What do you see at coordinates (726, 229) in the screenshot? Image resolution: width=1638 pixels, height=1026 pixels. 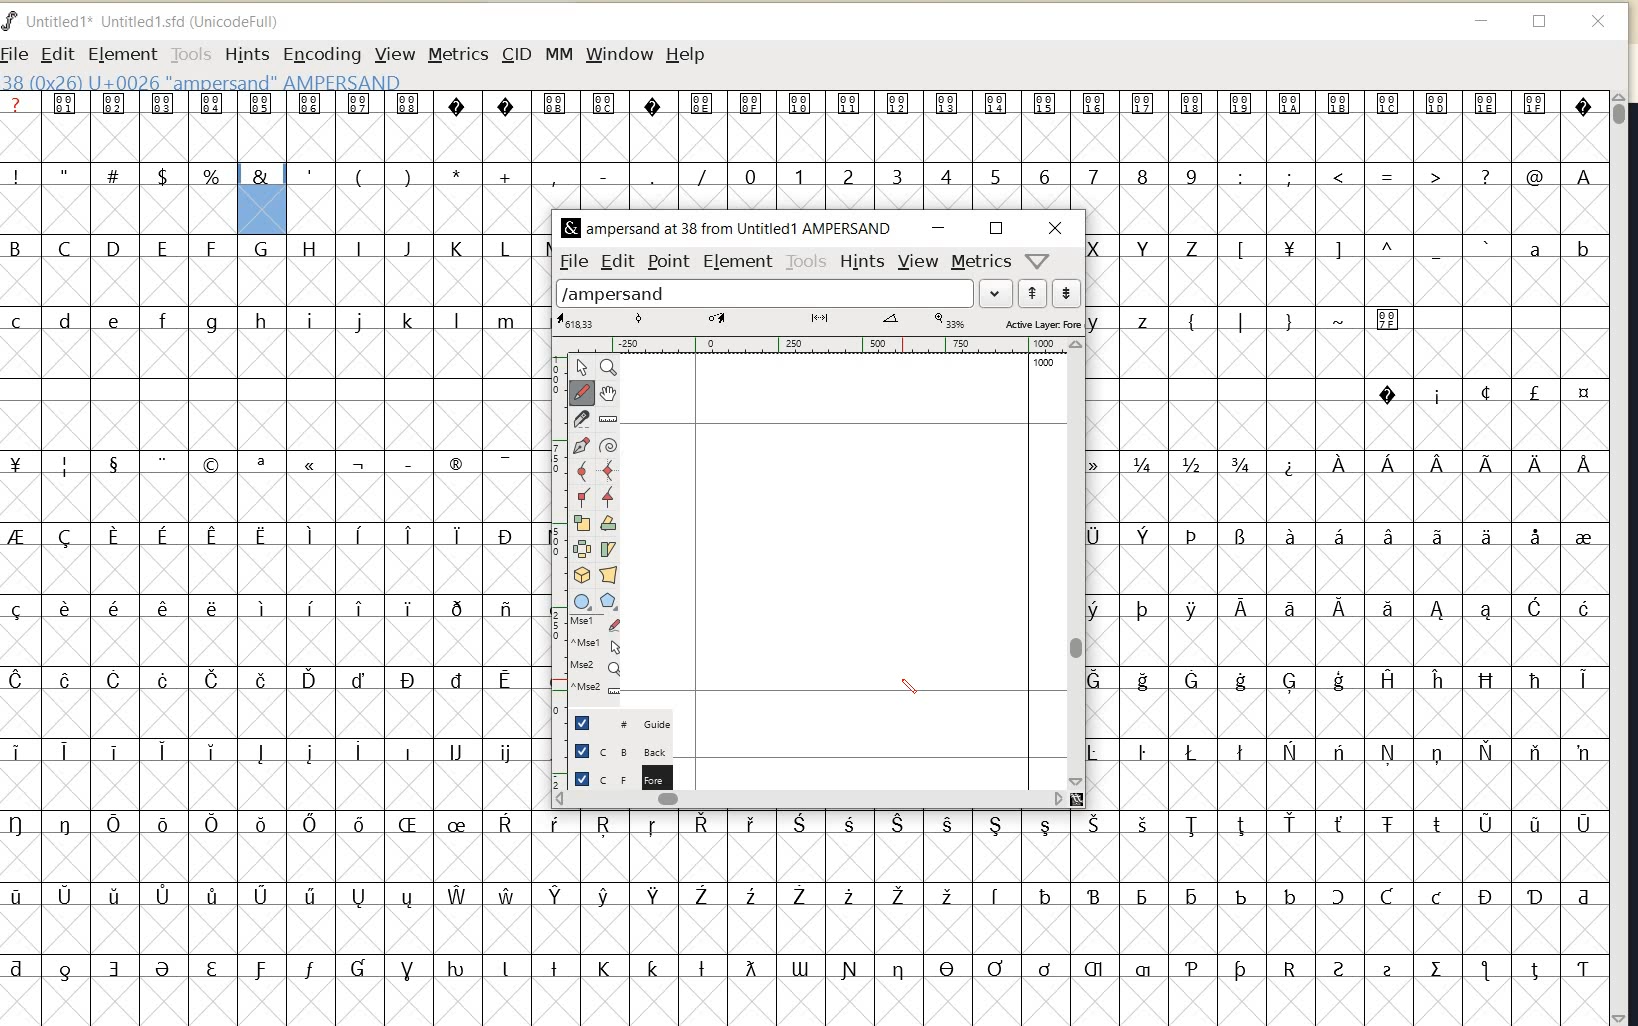 I see `FONT NAME` at bounding box center [726, 229].